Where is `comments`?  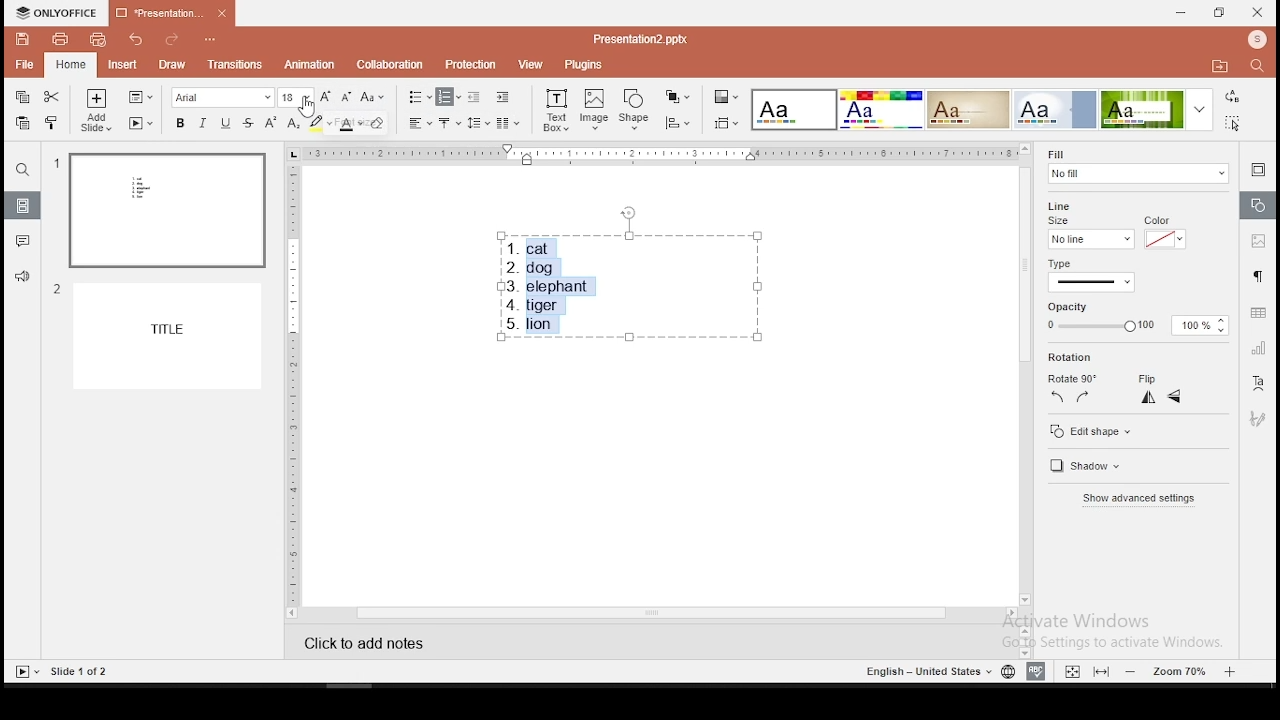
comments is located at coordinates (23, 244).